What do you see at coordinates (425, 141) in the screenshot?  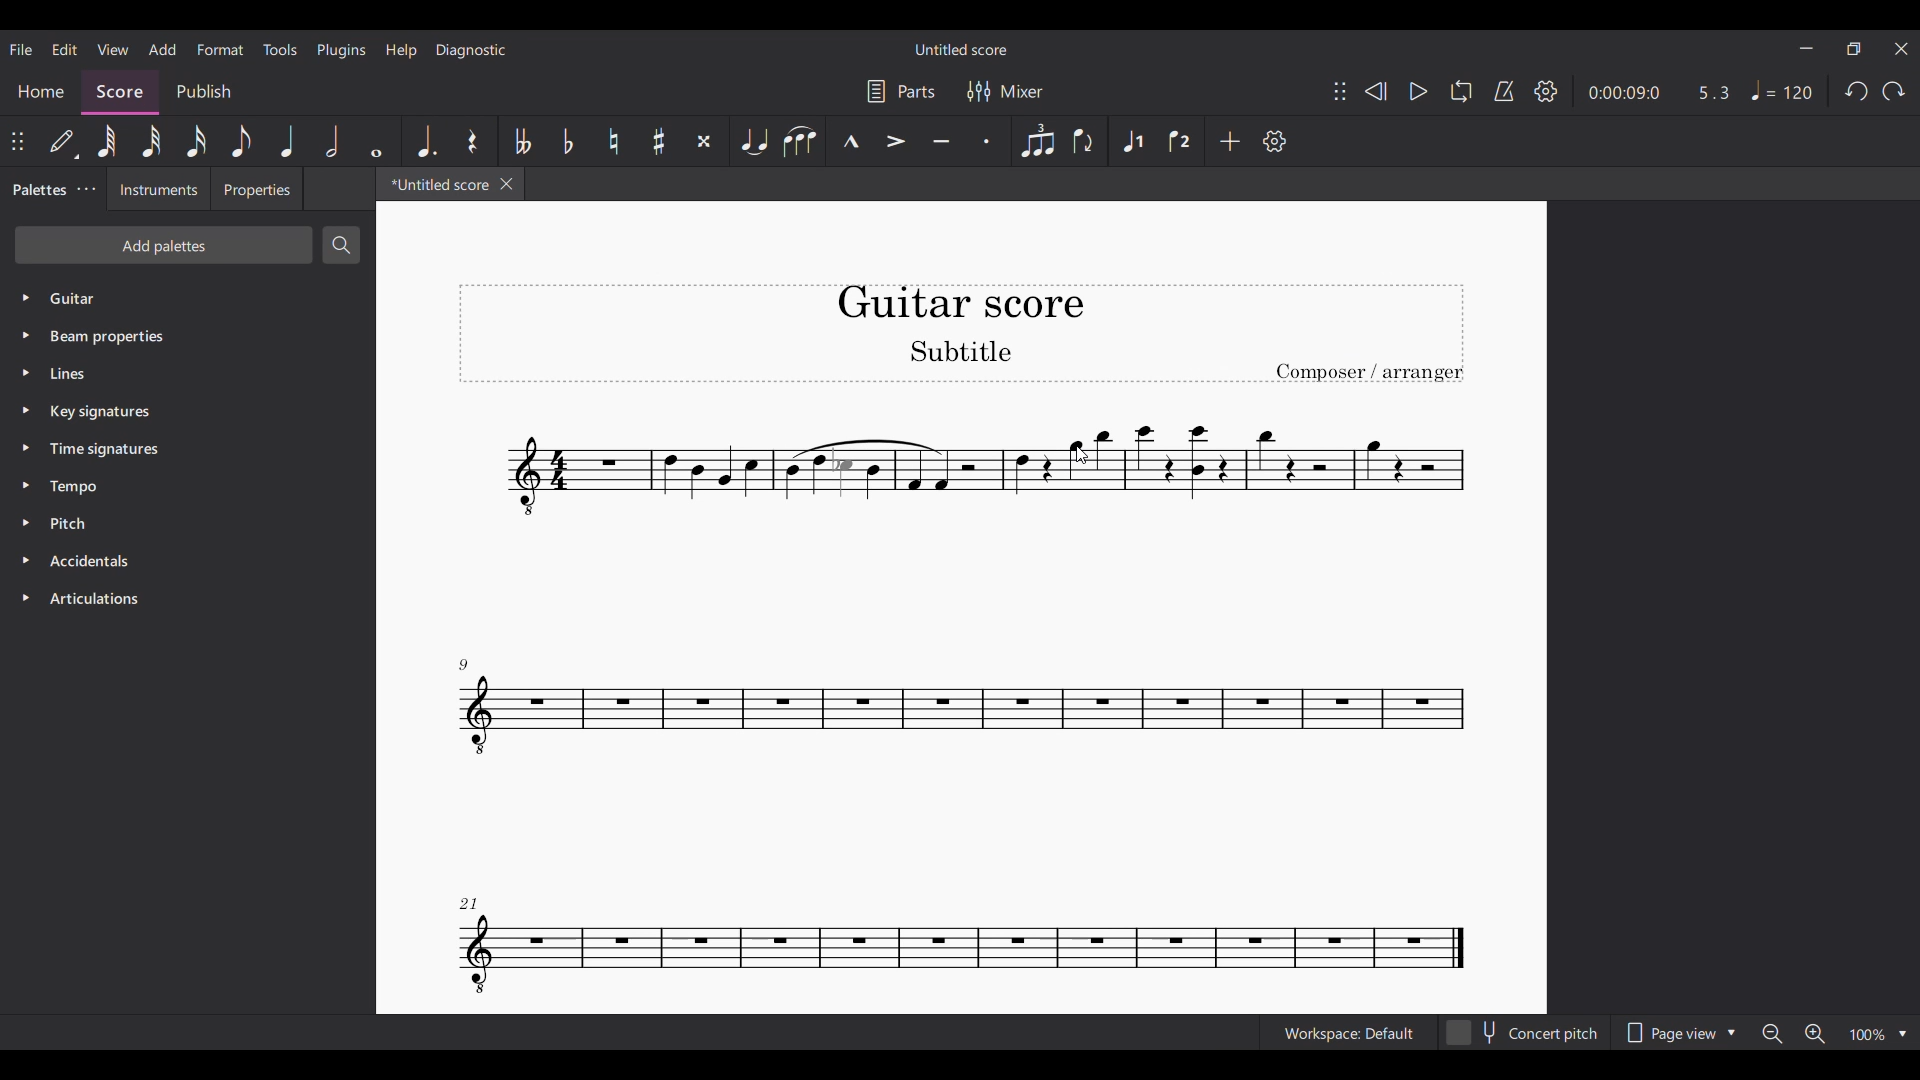 I see `Augmentation dot` at bounding box center [425, 141].